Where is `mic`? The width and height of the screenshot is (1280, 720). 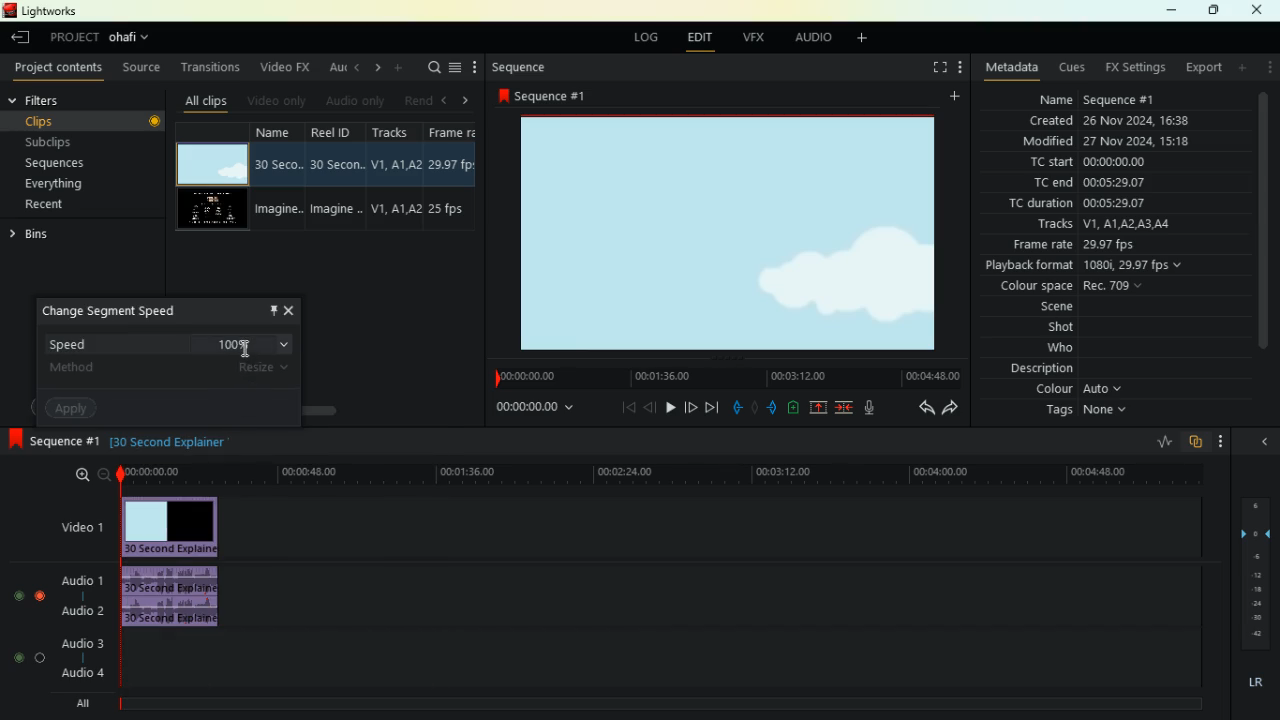
mic is located at coordinates (873, 405).